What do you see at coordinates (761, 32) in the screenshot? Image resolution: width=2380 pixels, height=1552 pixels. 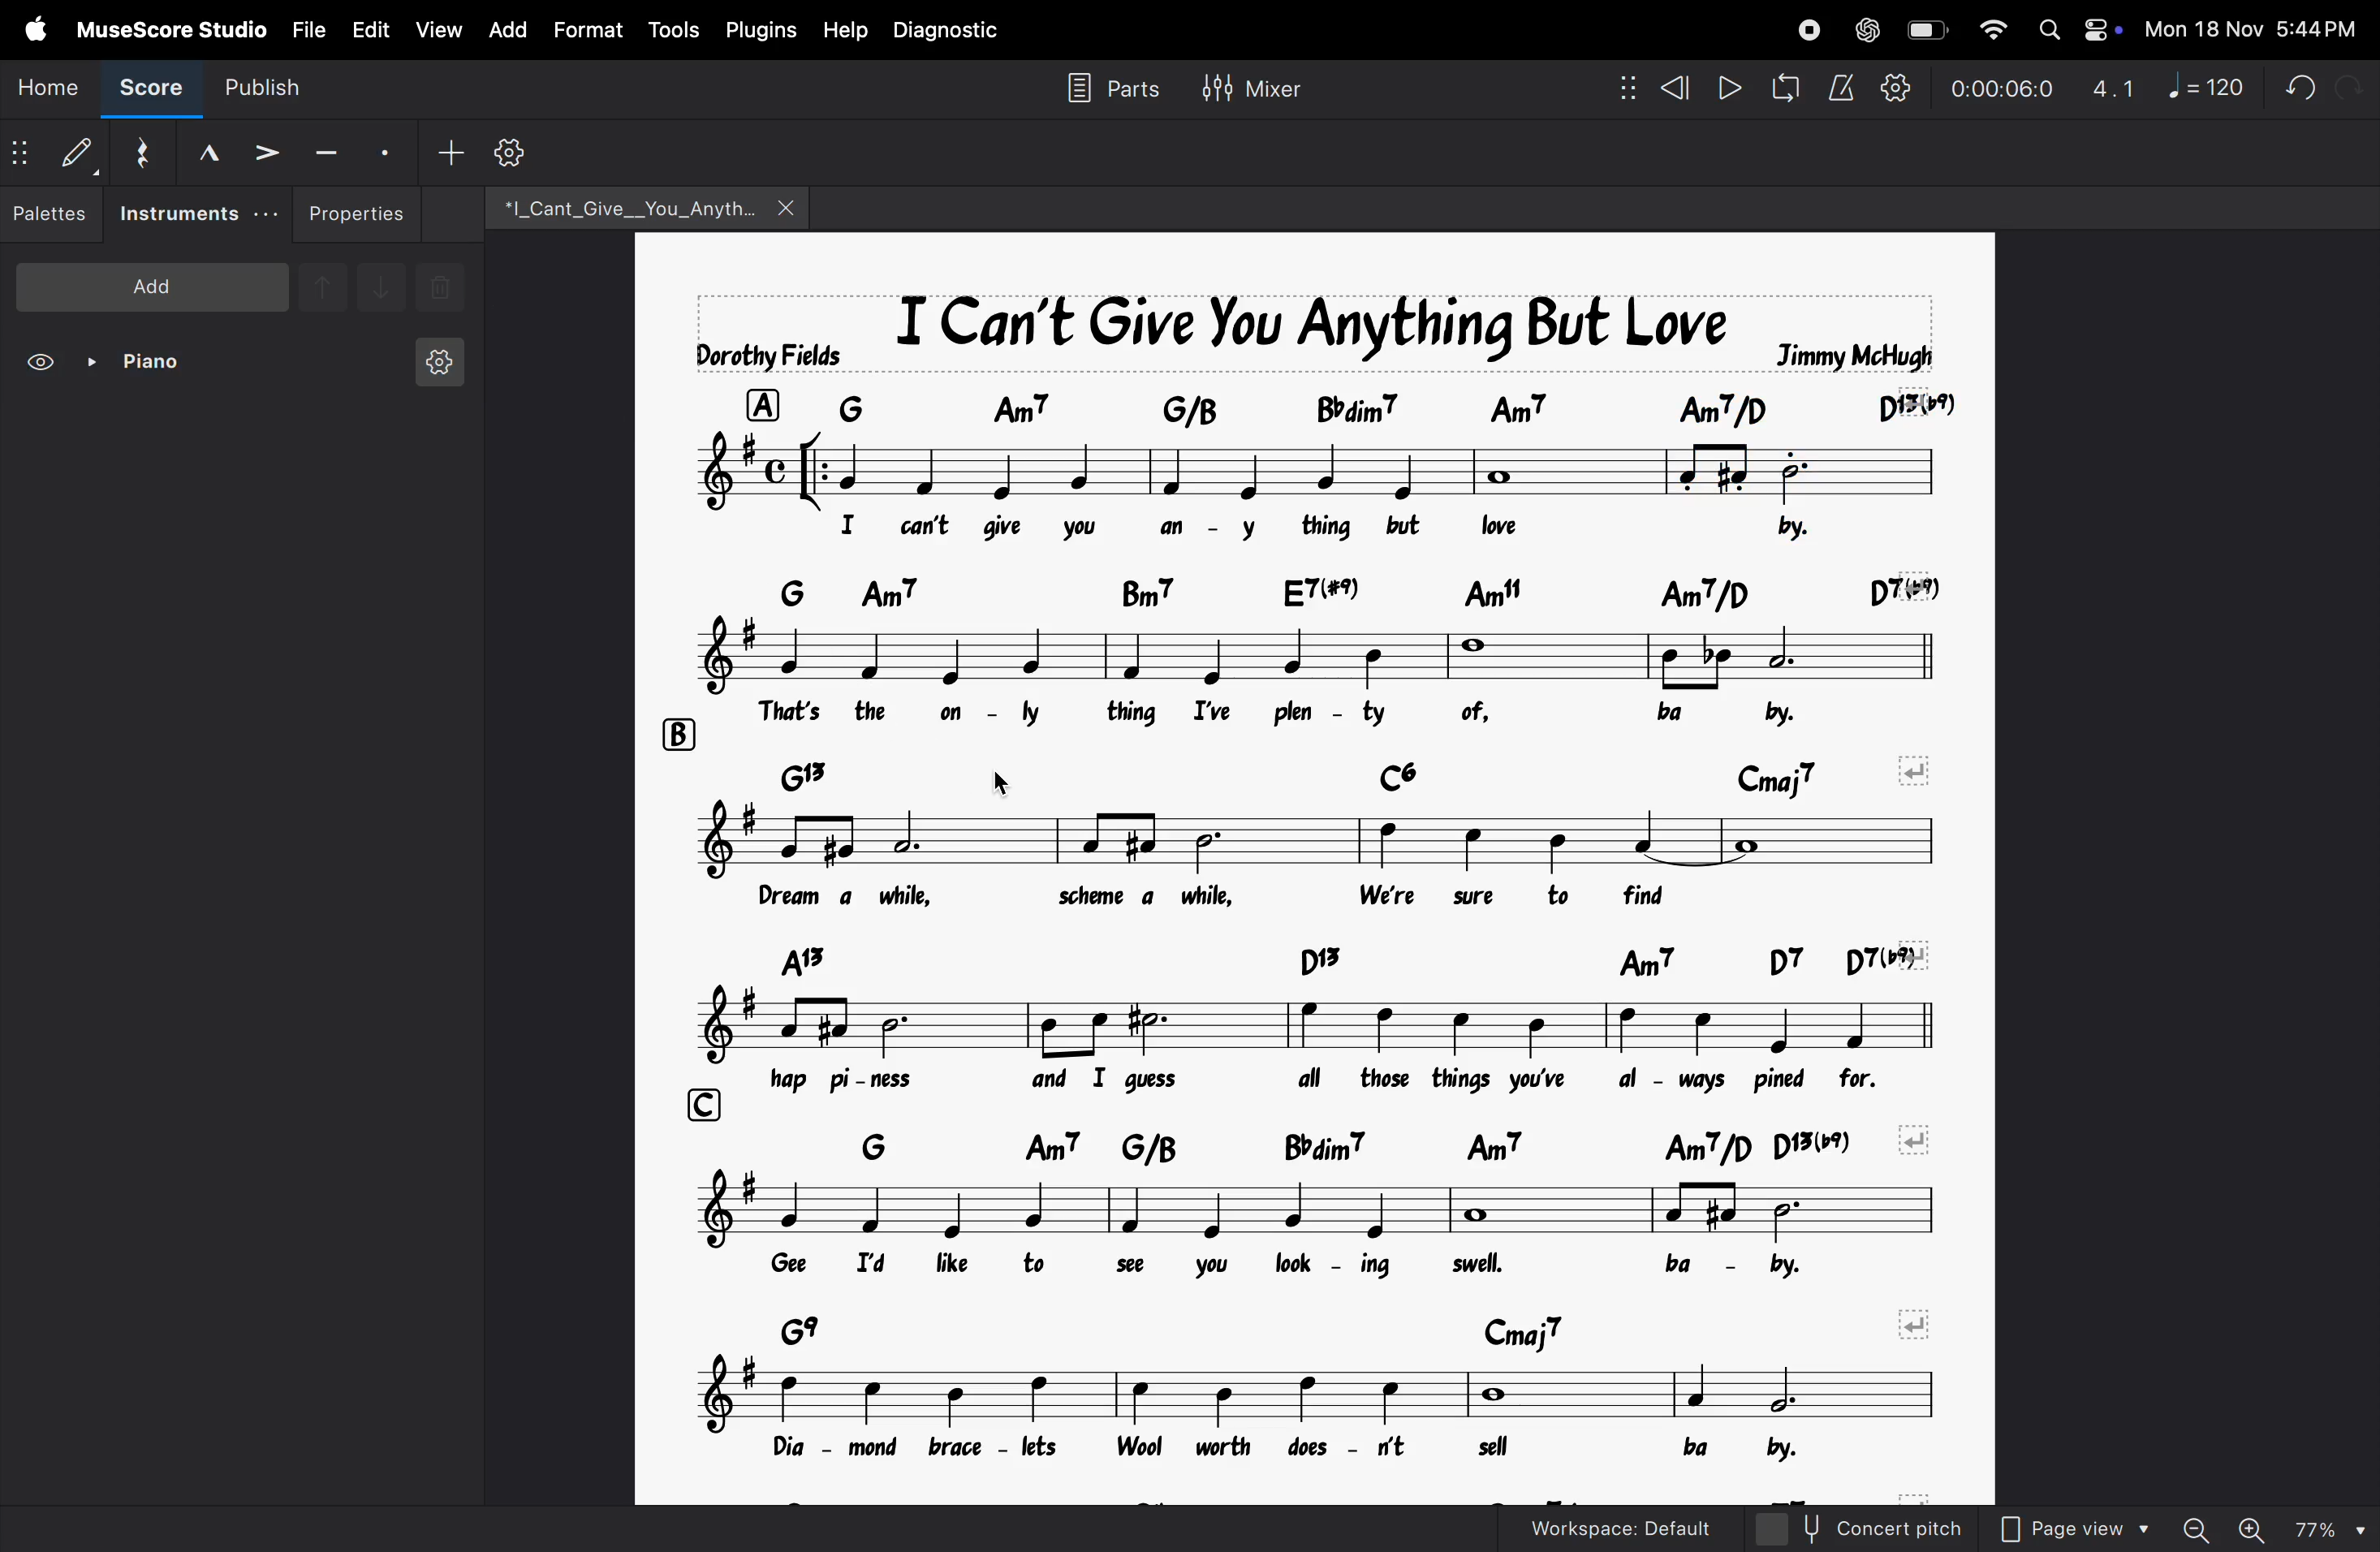 I see `plugins` at bounding box center [761, 32].